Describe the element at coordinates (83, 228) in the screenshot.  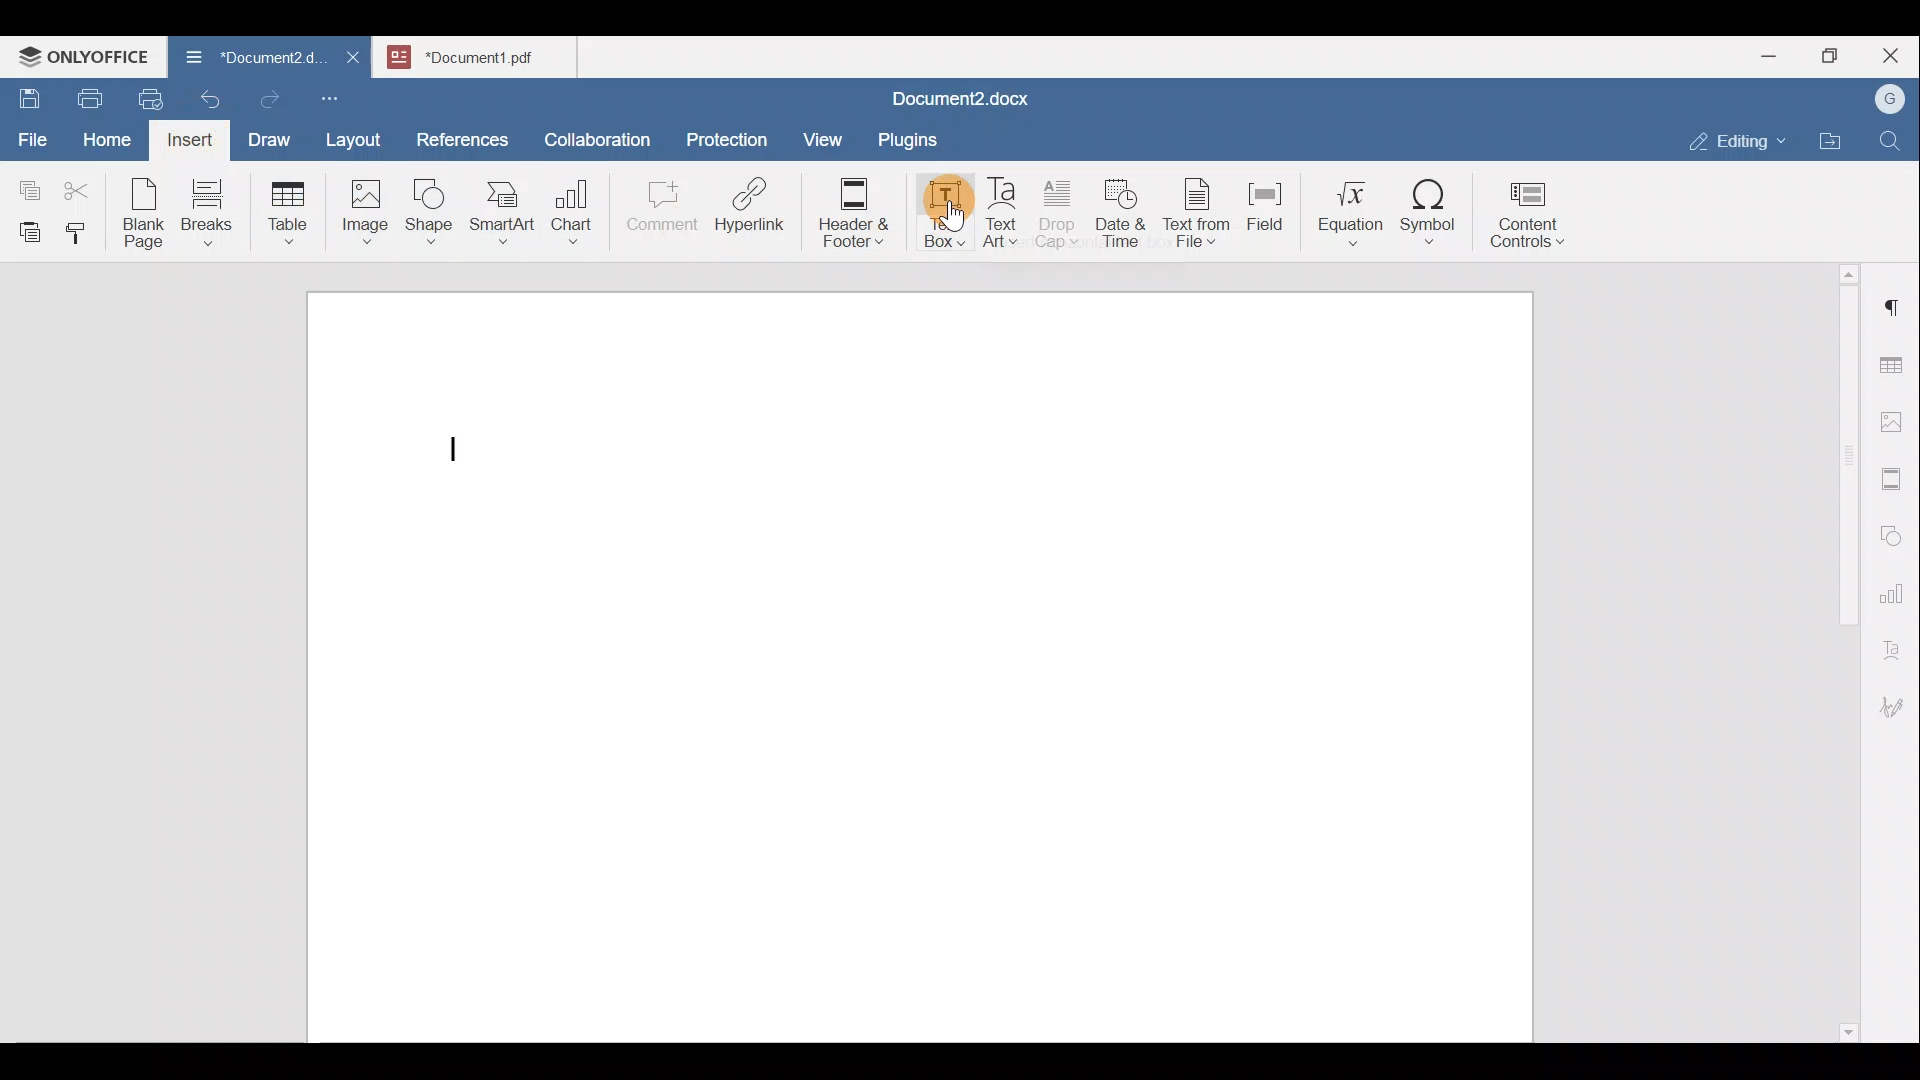
I see `Copy style` at that location.